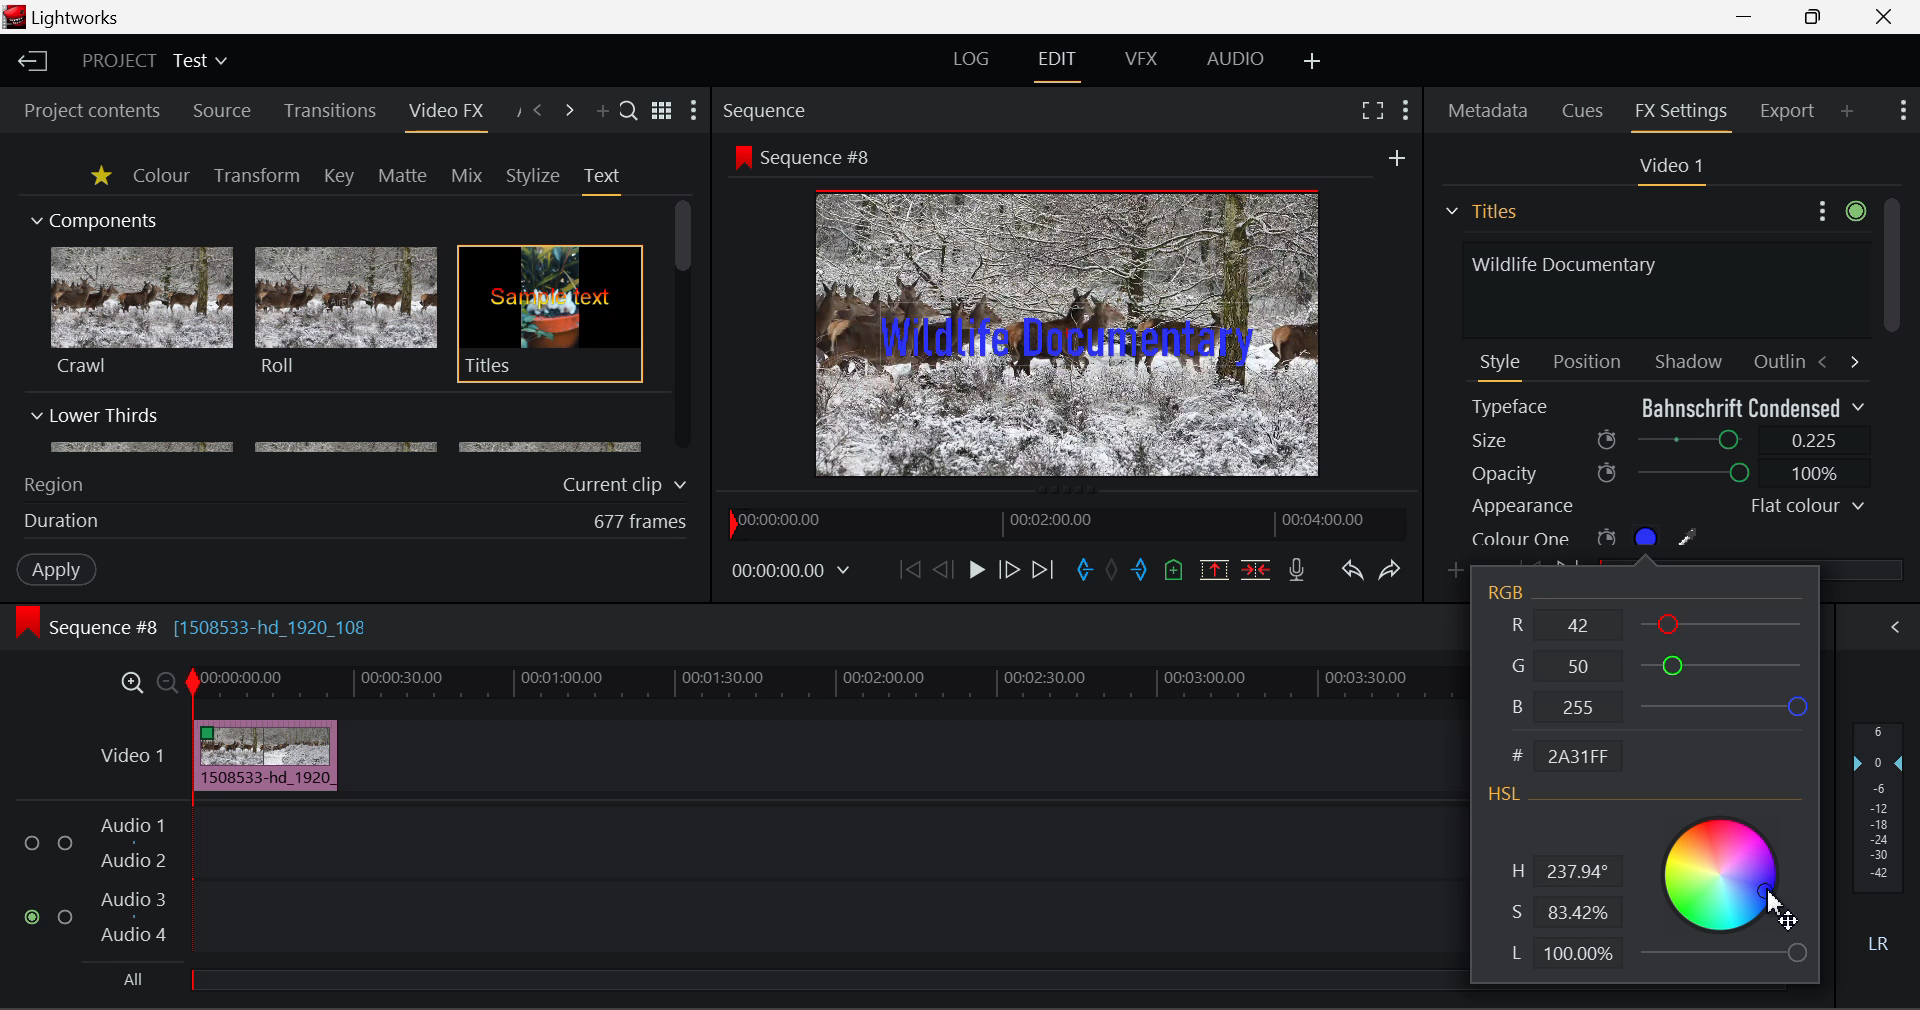  What do you see at coordinates (1904, 108) in the screenshot?
I see `Show Settings` at bounding box center [1904, 108].